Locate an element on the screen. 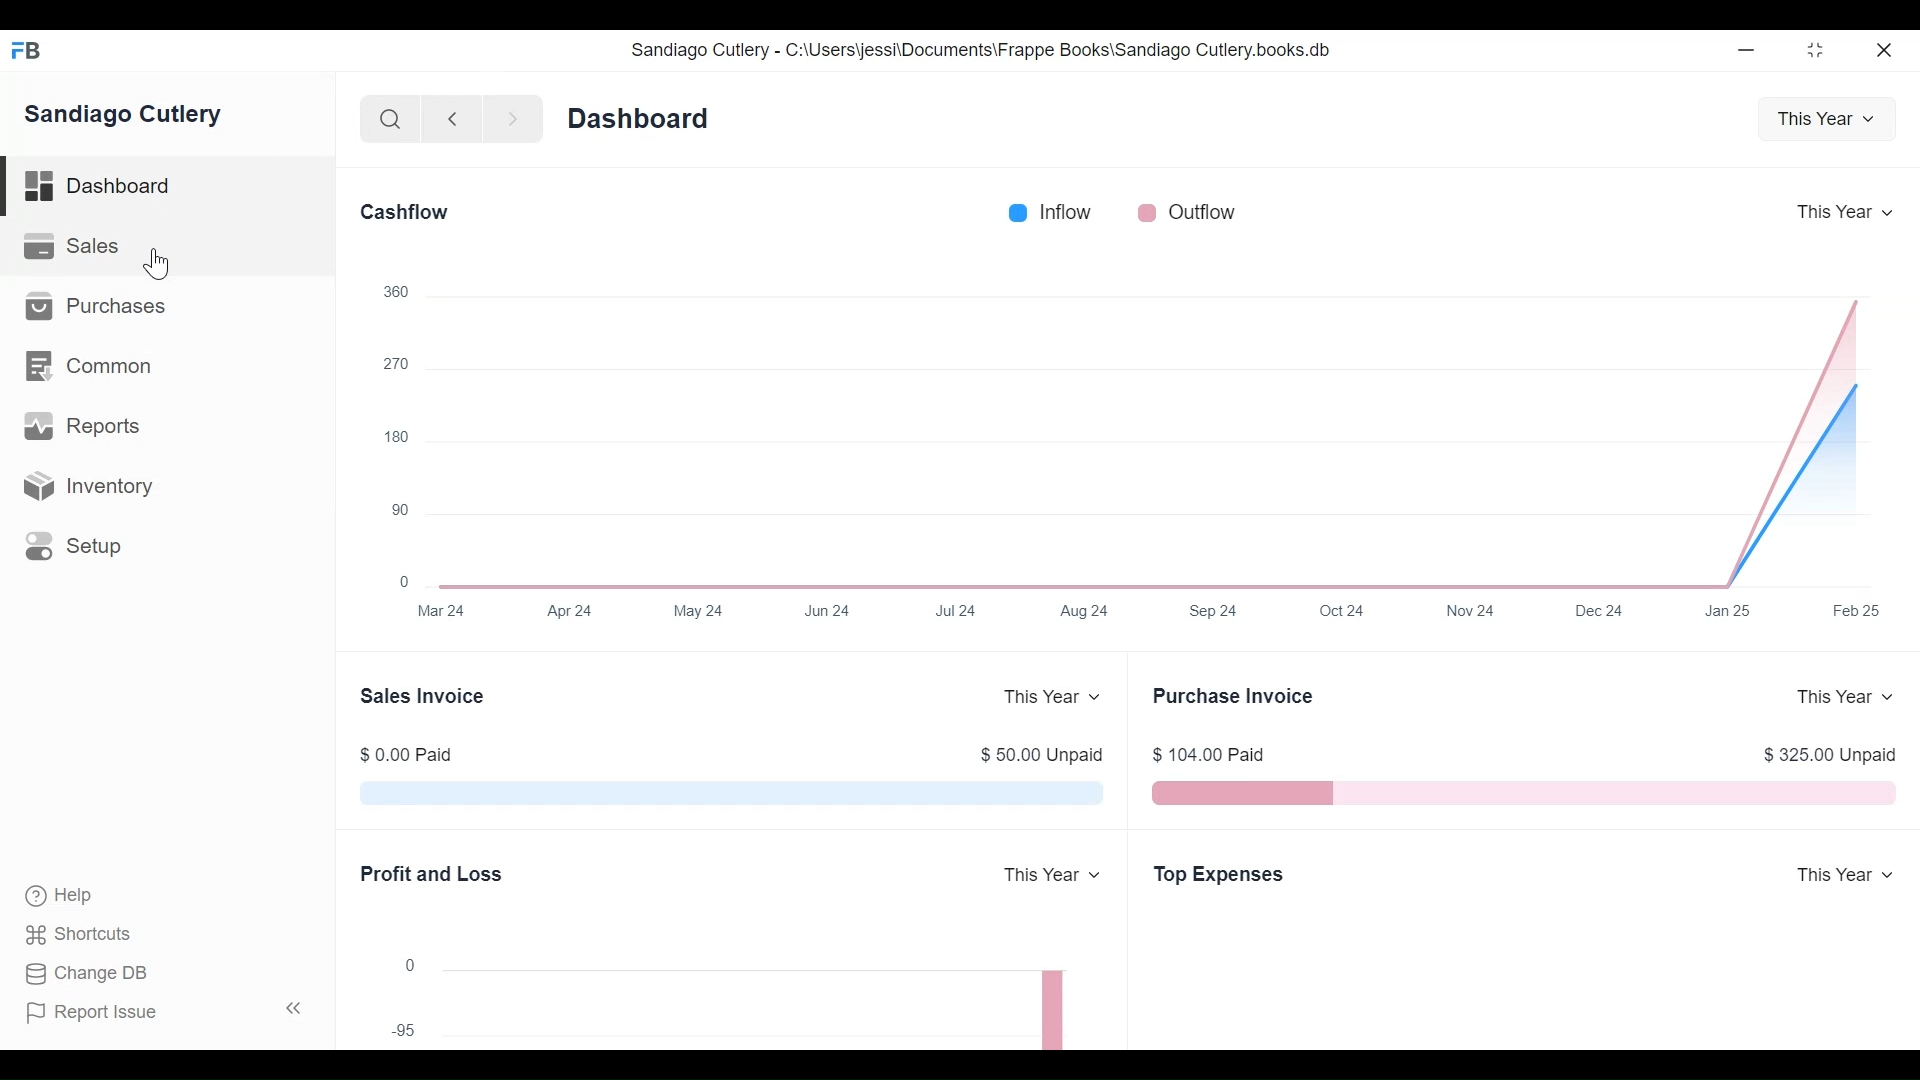  This Year is located at coordinates (1846, 695).